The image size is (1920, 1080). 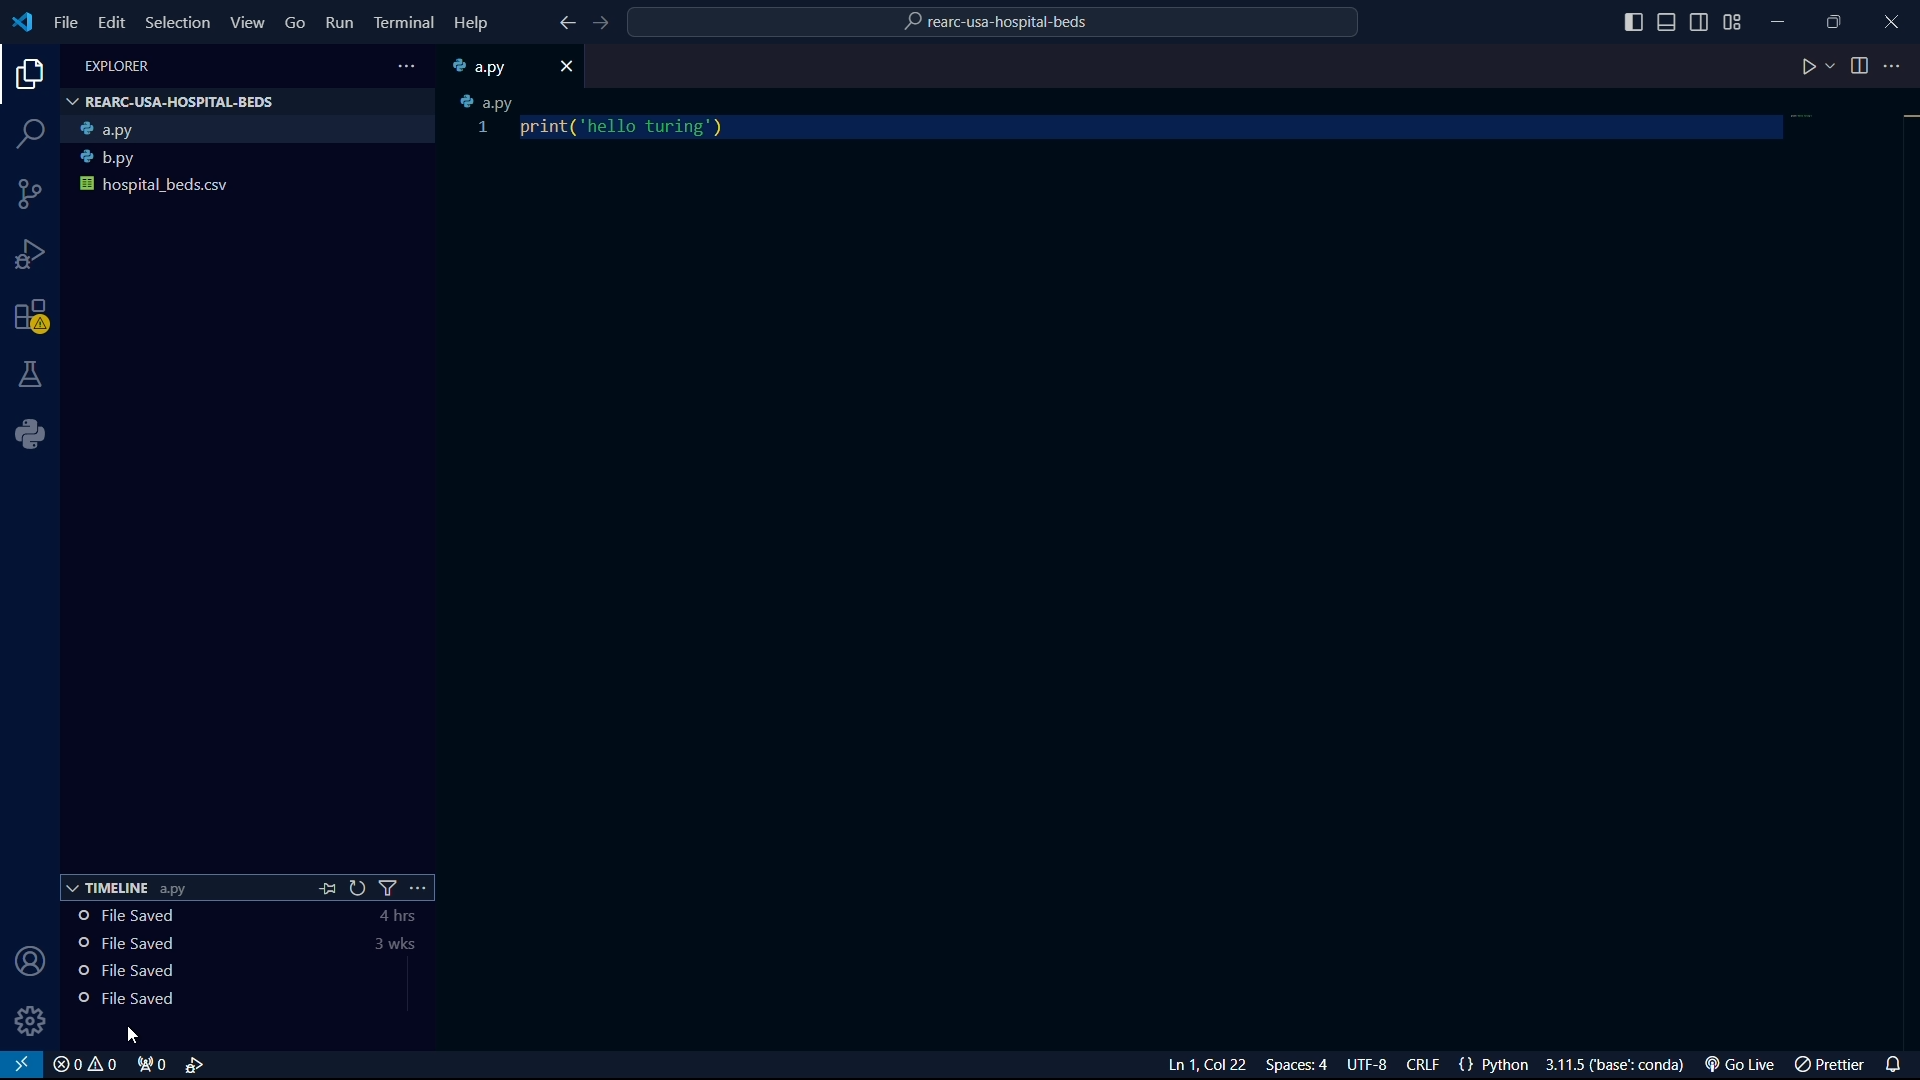 I want to click on a.py, so click(x=490, y=66).